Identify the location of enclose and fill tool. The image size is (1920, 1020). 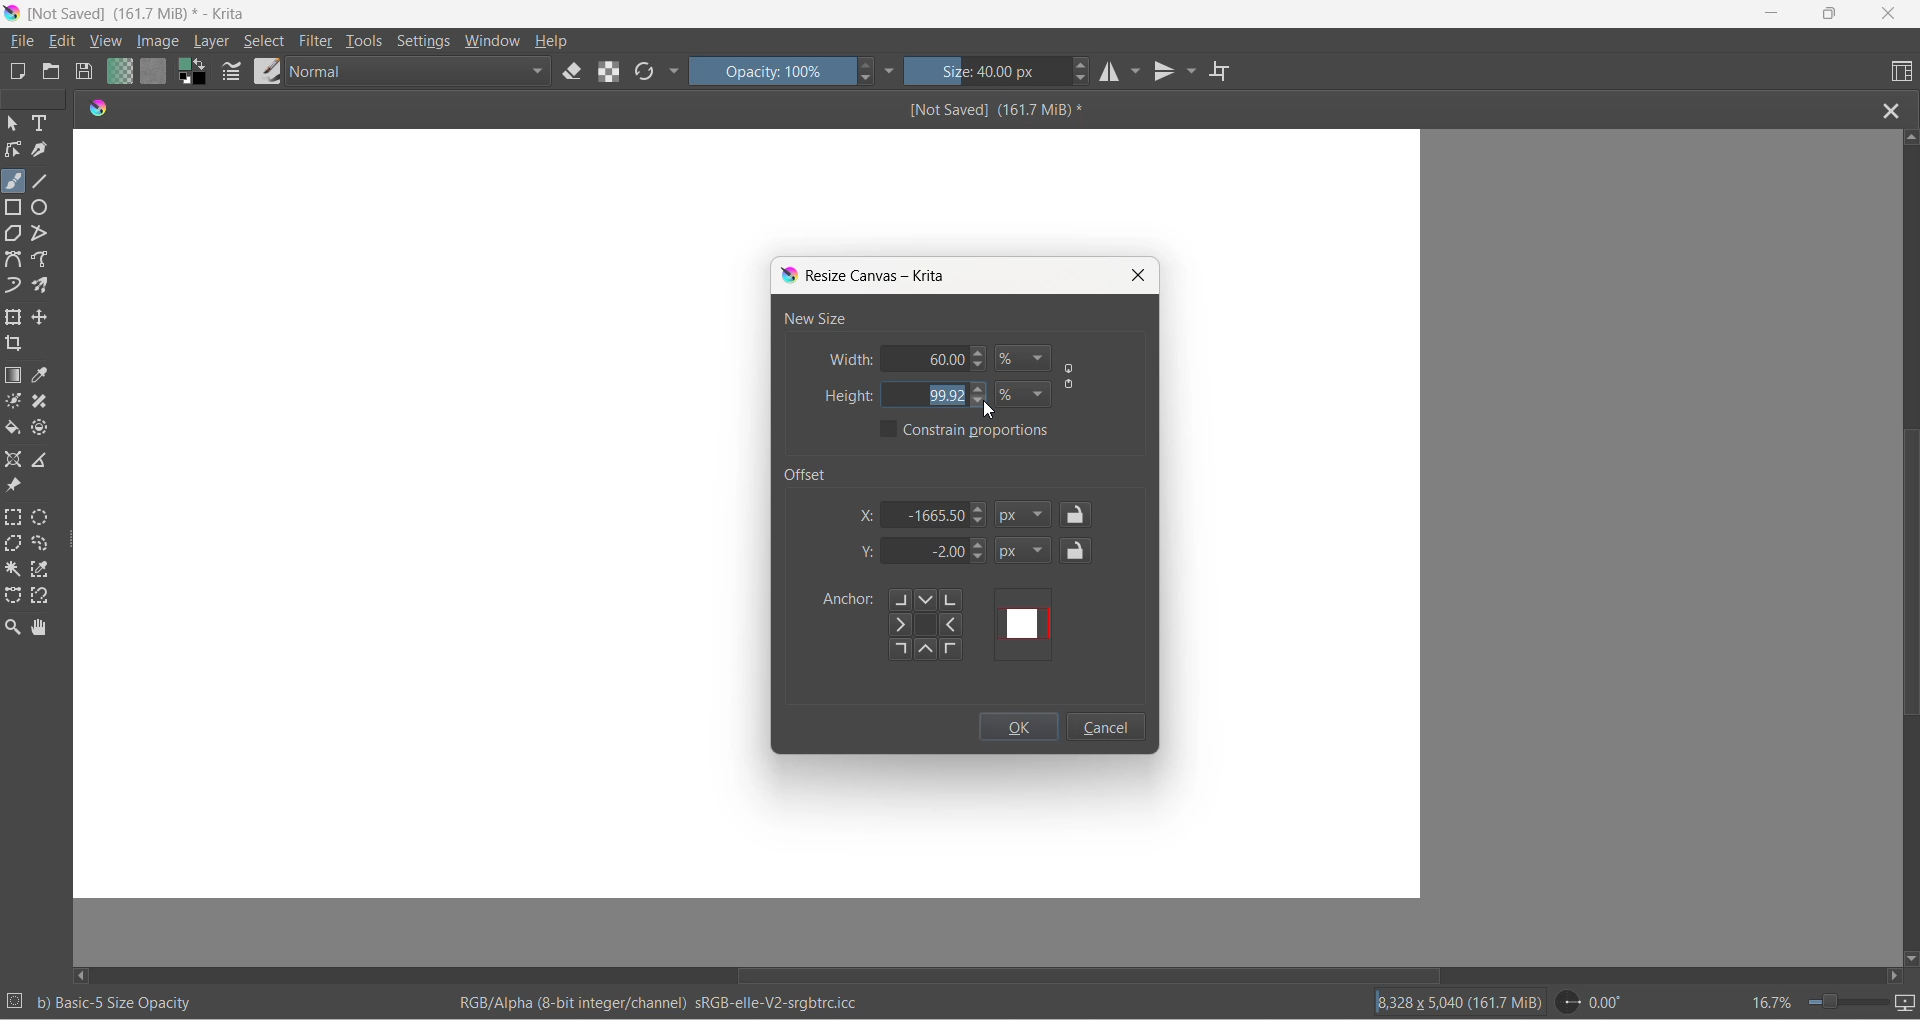
(38, 432).